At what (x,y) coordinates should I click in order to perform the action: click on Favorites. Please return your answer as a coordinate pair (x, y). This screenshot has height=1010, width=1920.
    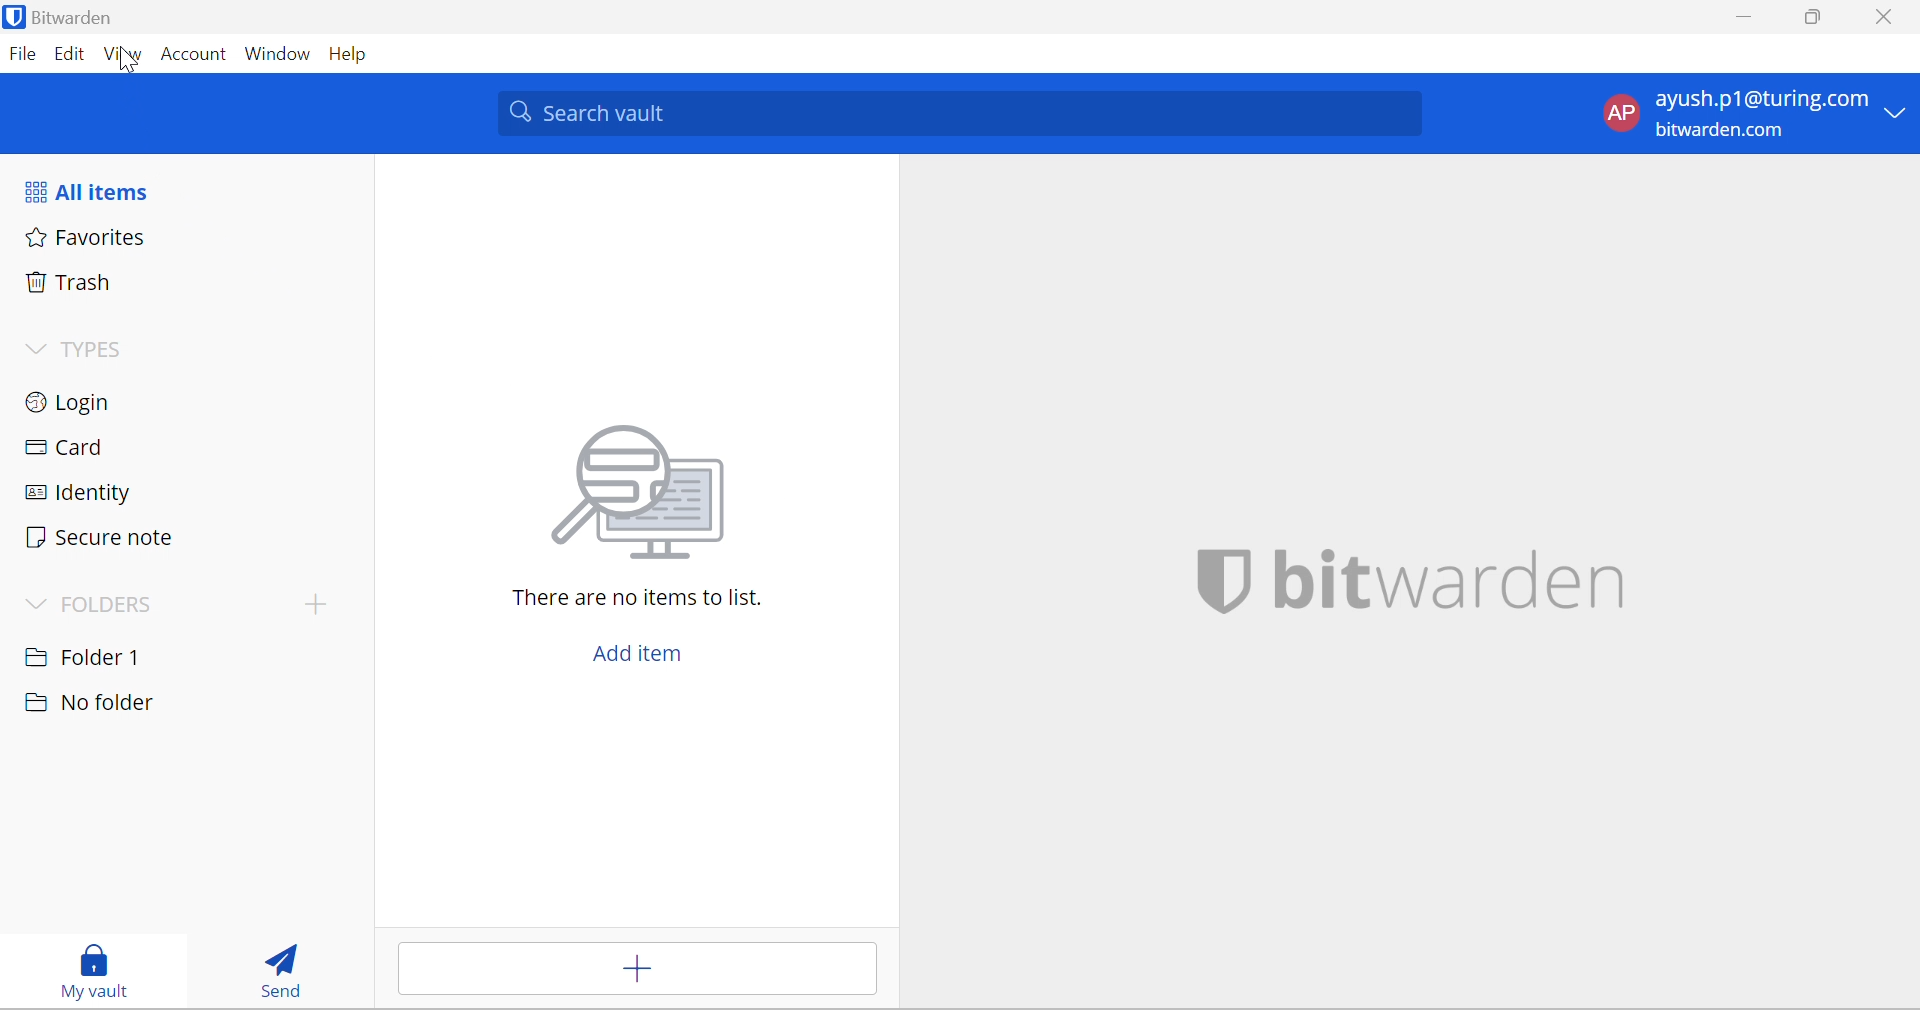
    Looking at the image, I should click on (87, 239).